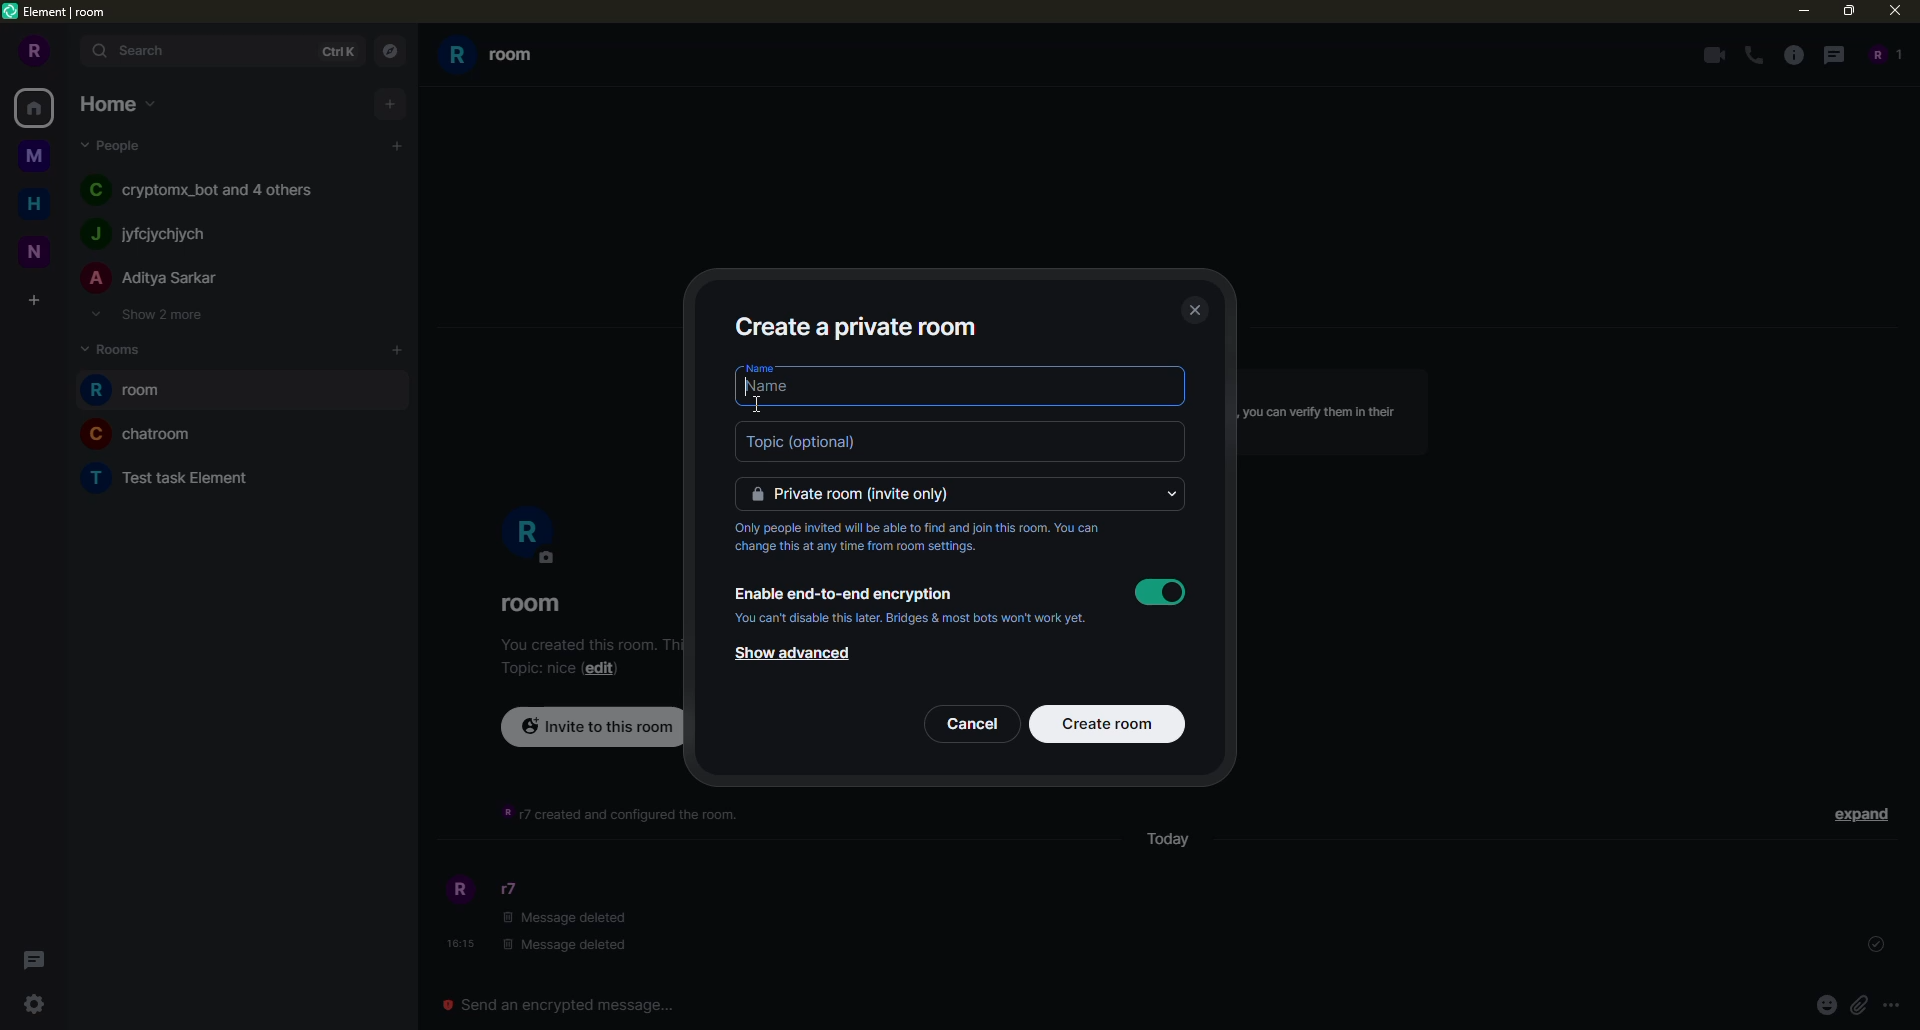  Describe the element at coordinates (1792, 54) in the screenshot. I see `info` at that location.